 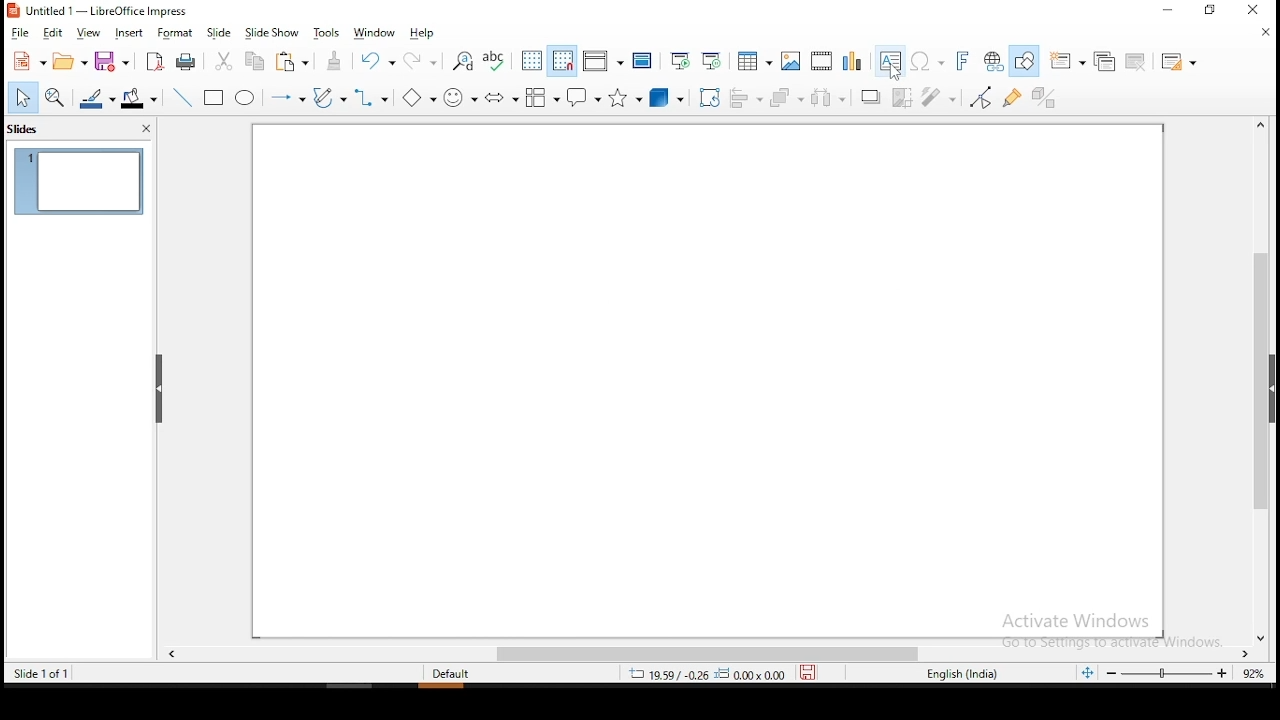 What do you see at coordinates (155, 61) in the screenshot?
I see `export as pdf` at bounding box center [155, 61].